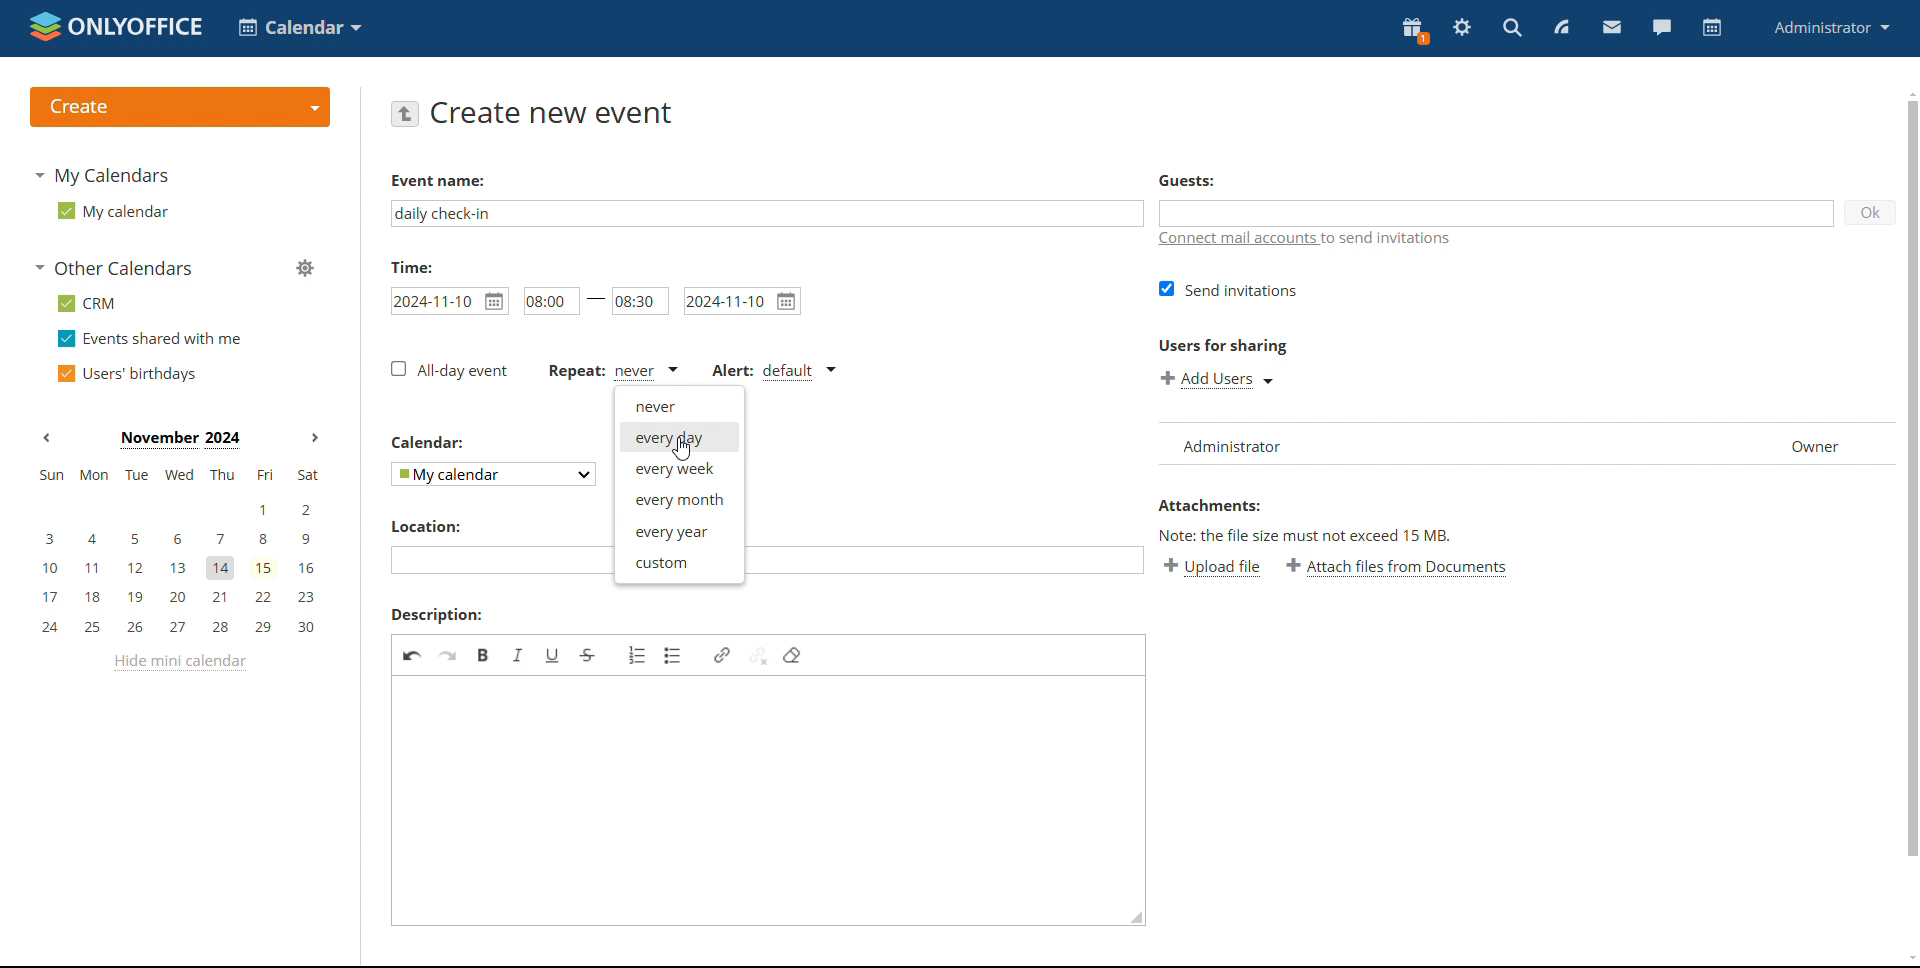  I want to click on every week, so click(677, 470).